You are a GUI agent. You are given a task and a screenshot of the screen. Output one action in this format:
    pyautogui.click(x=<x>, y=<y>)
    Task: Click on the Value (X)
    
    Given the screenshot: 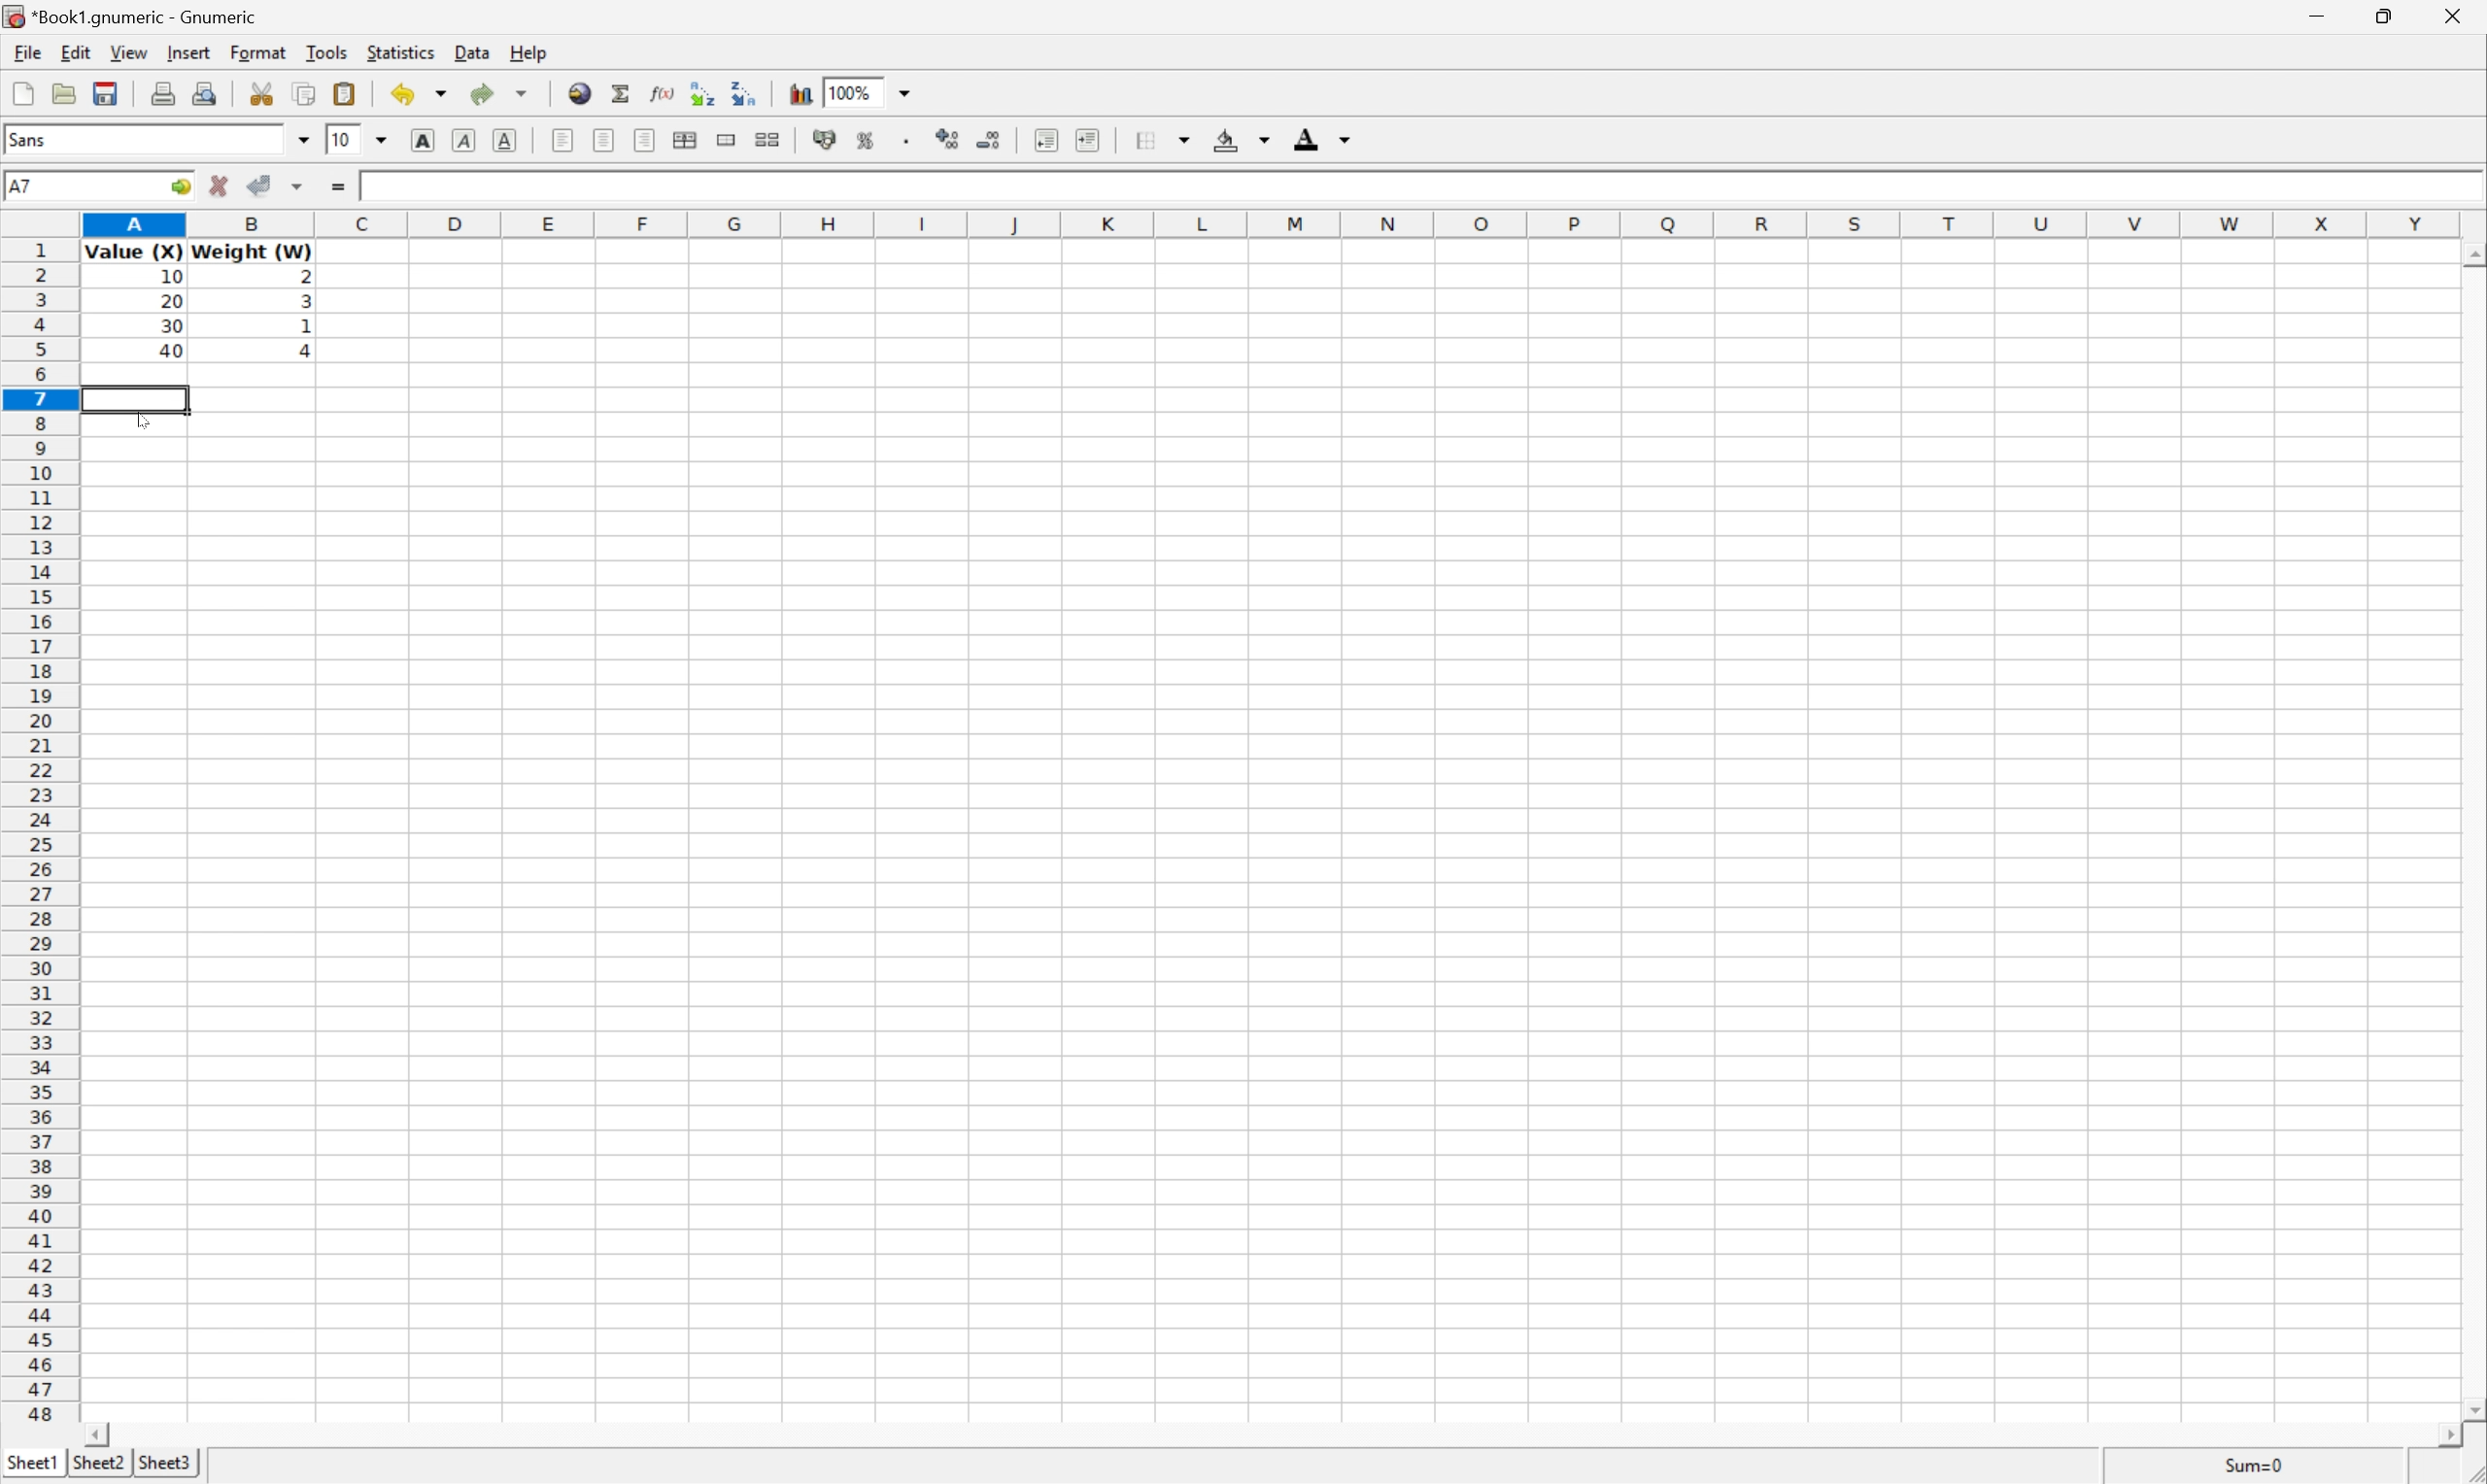 What is the action you would take?
    pyautogui.click(x=132, y=251)
    